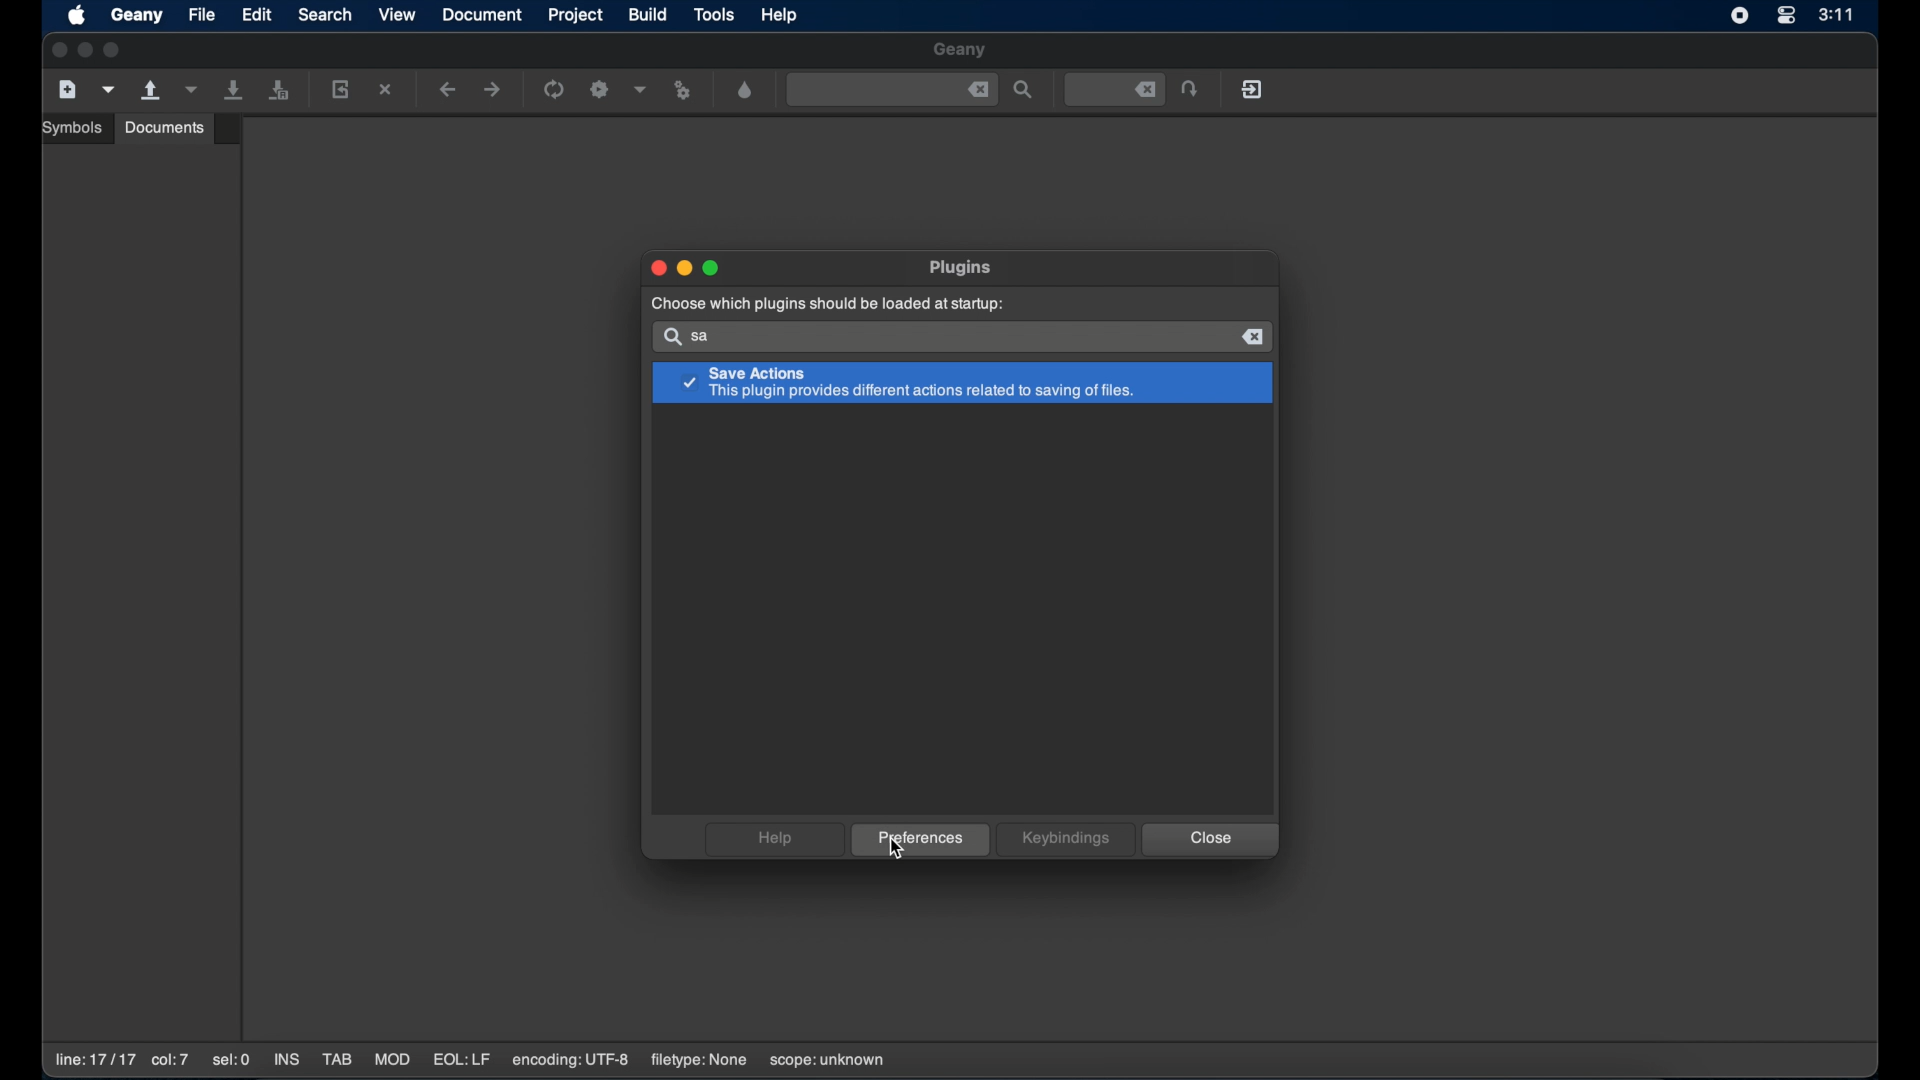 This screenshot has width=1920, height=1080. I want to click on screen recorder icon, so click(1740, 16).